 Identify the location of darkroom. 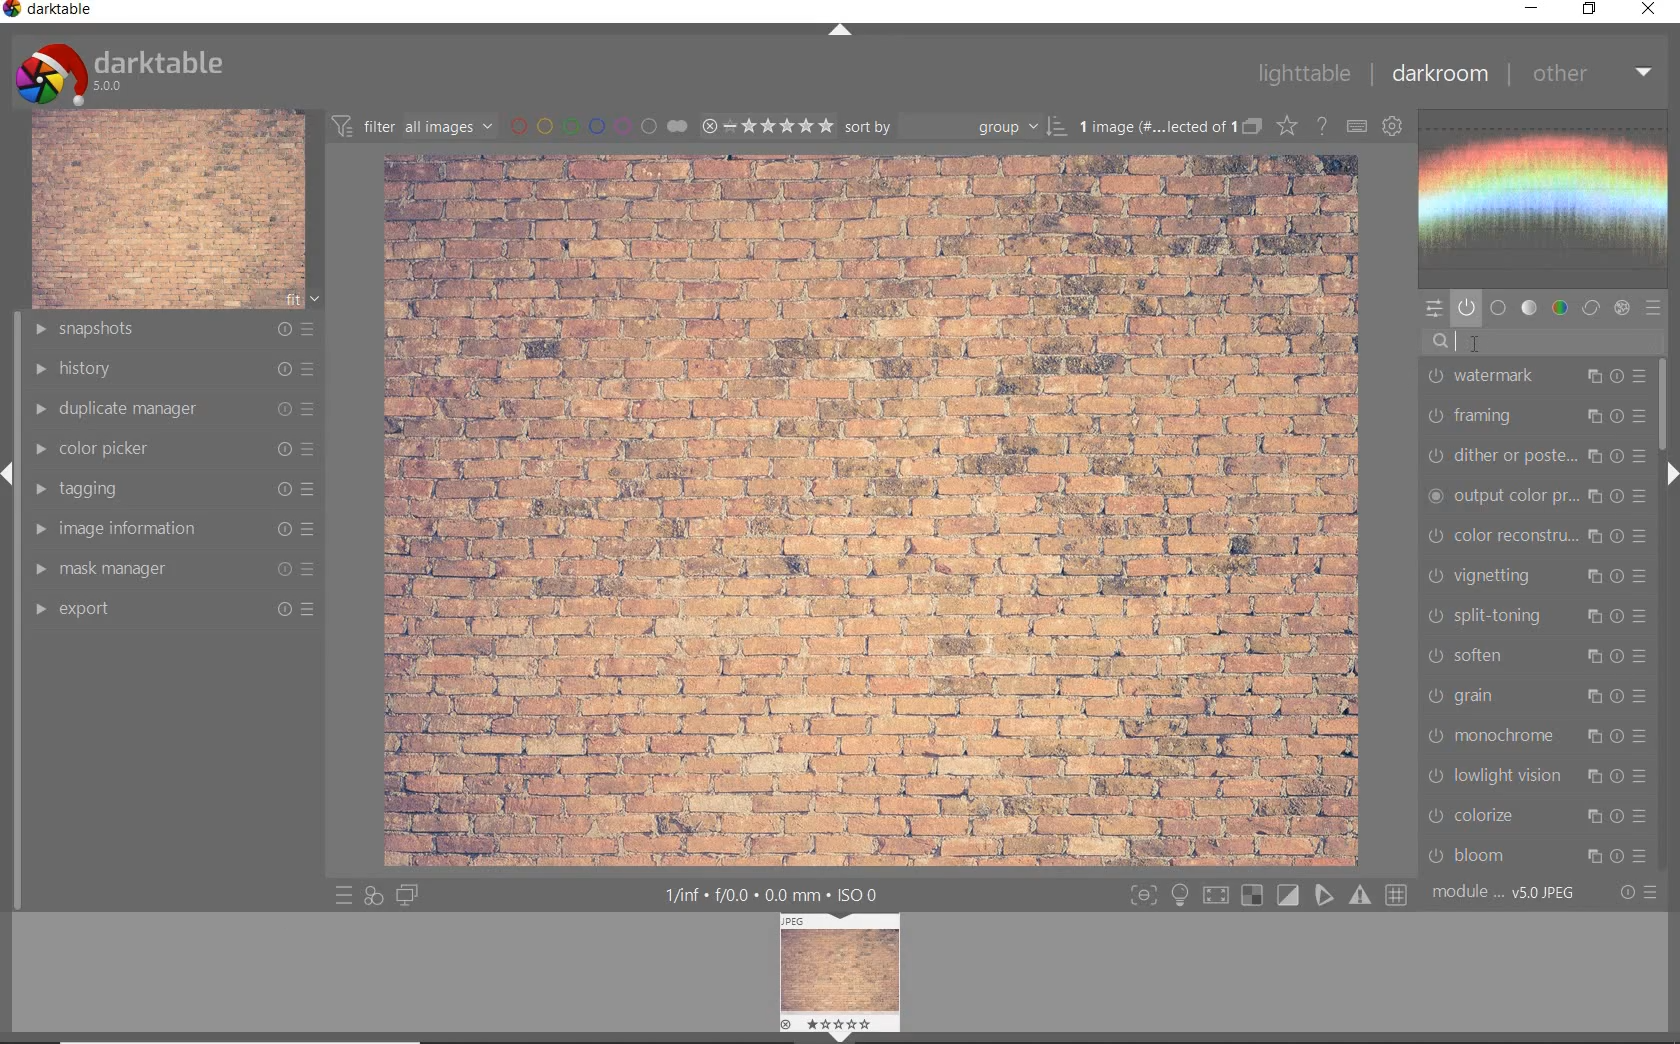
(1439, 74).